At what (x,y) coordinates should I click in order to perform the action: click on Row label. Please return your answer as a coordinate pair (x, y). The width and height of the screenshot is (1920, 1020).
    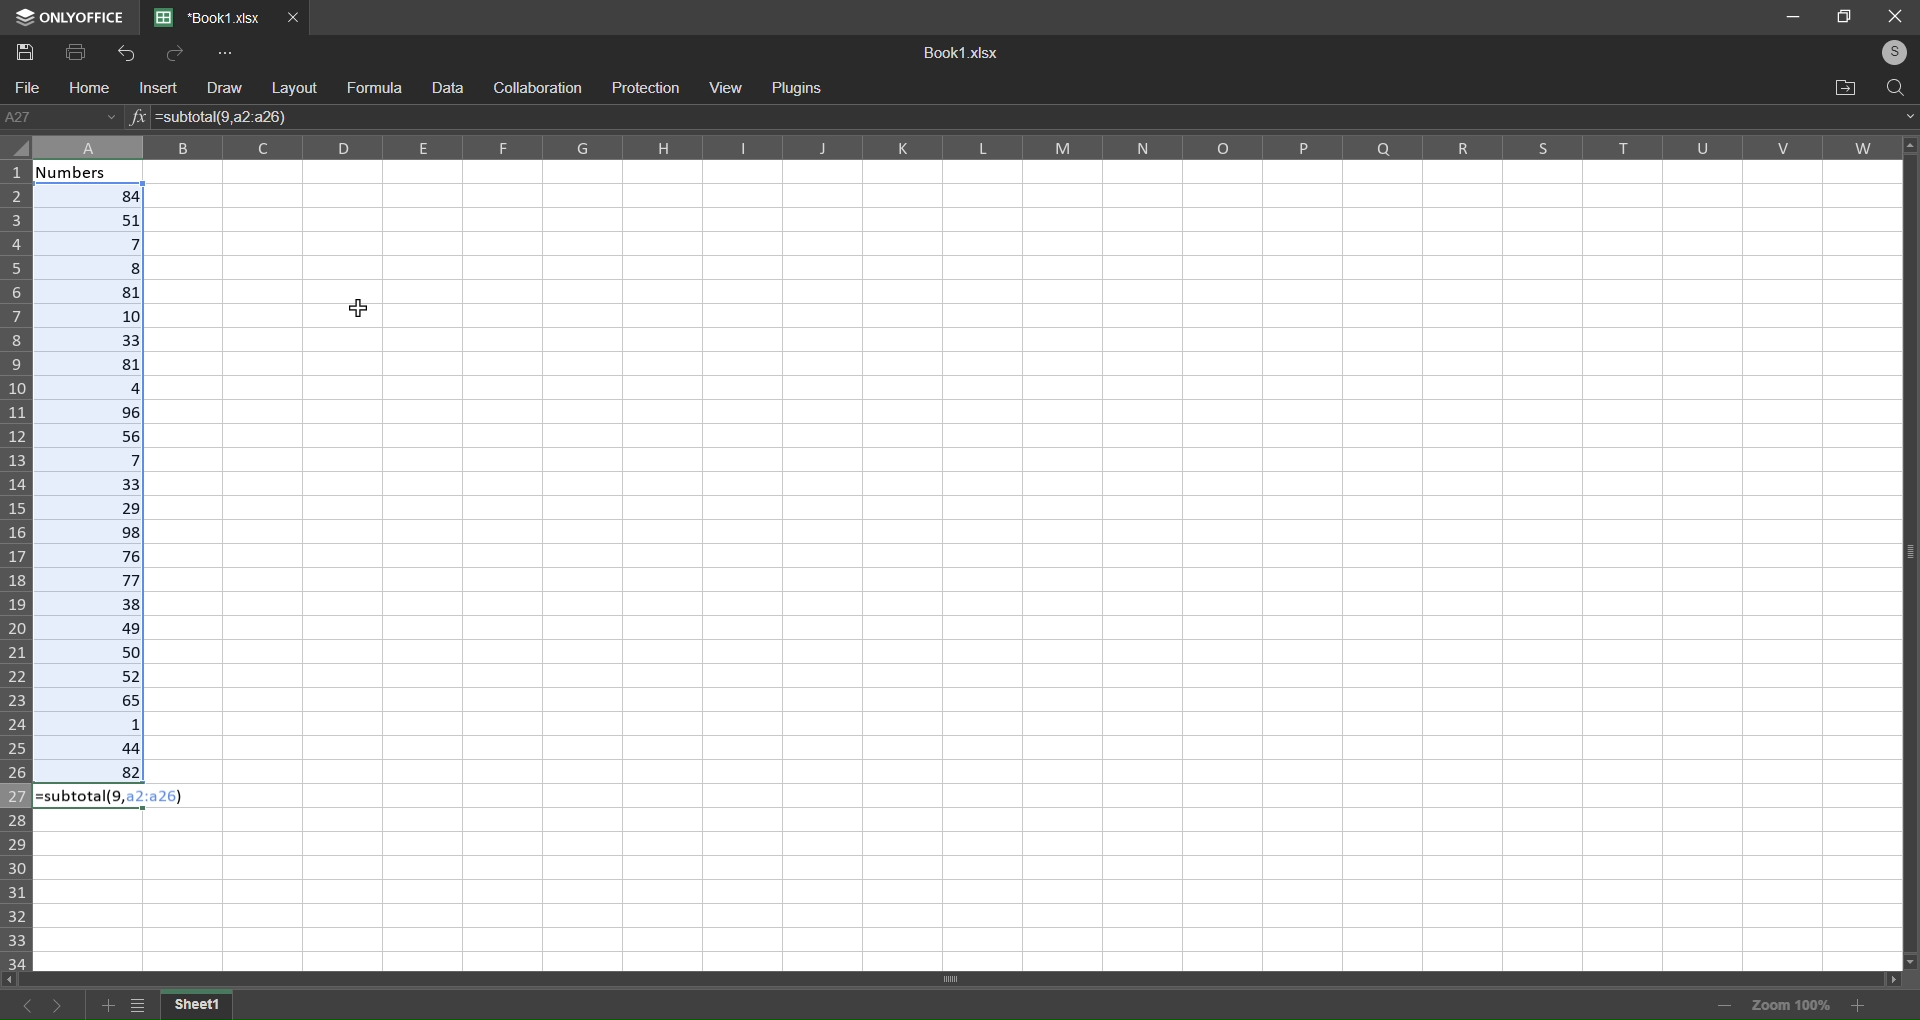
    Looking at the image, I should click on (18, 565).